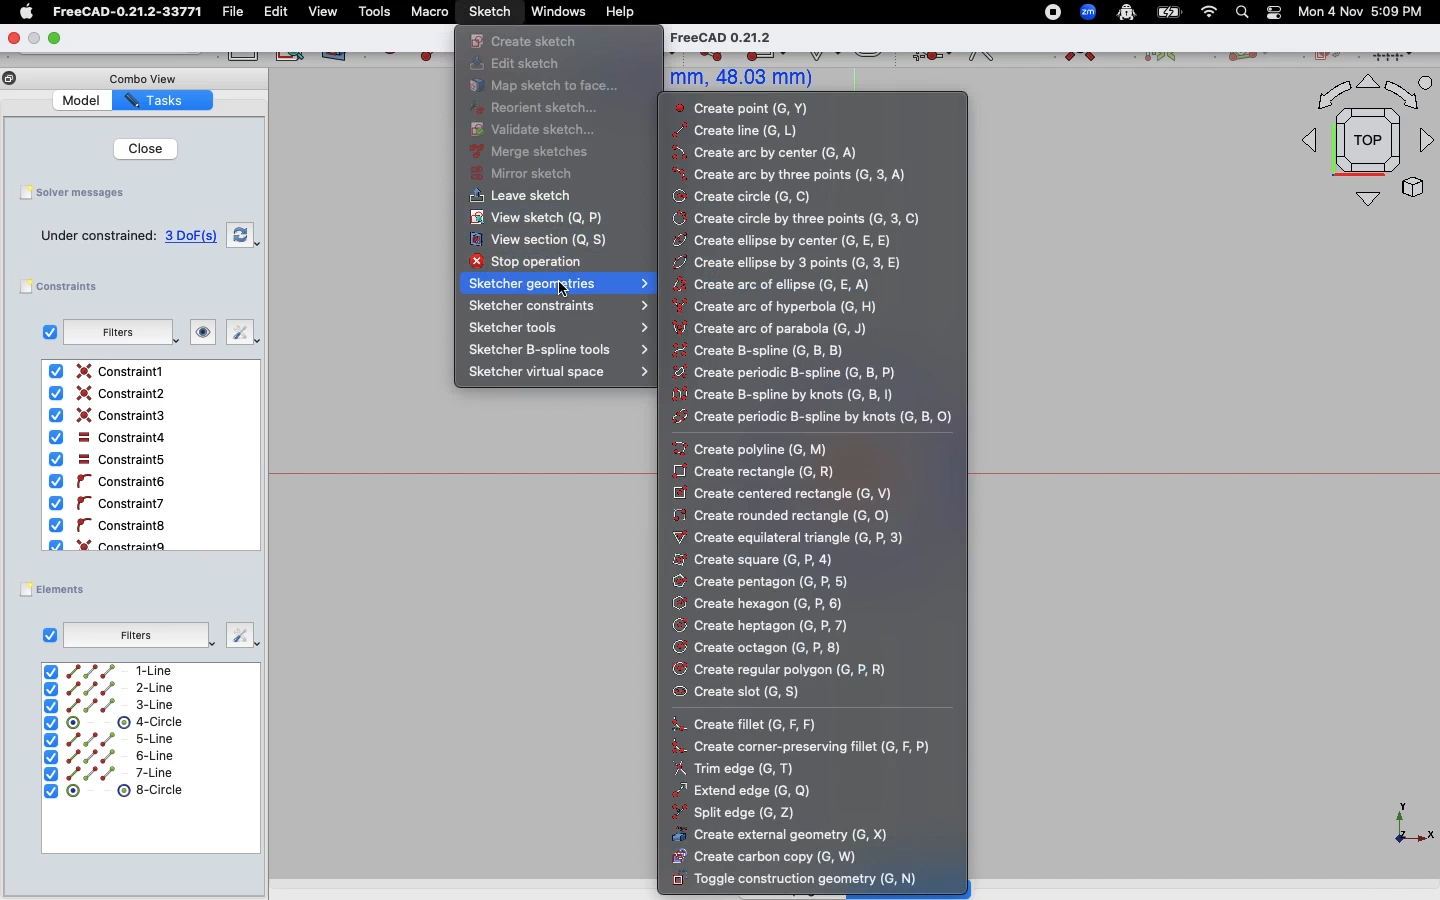 This screenshot has height=900, width=1440. Describe the element at coordinates (115, 723) in the screenshot. I see `4-Circle` at that location.